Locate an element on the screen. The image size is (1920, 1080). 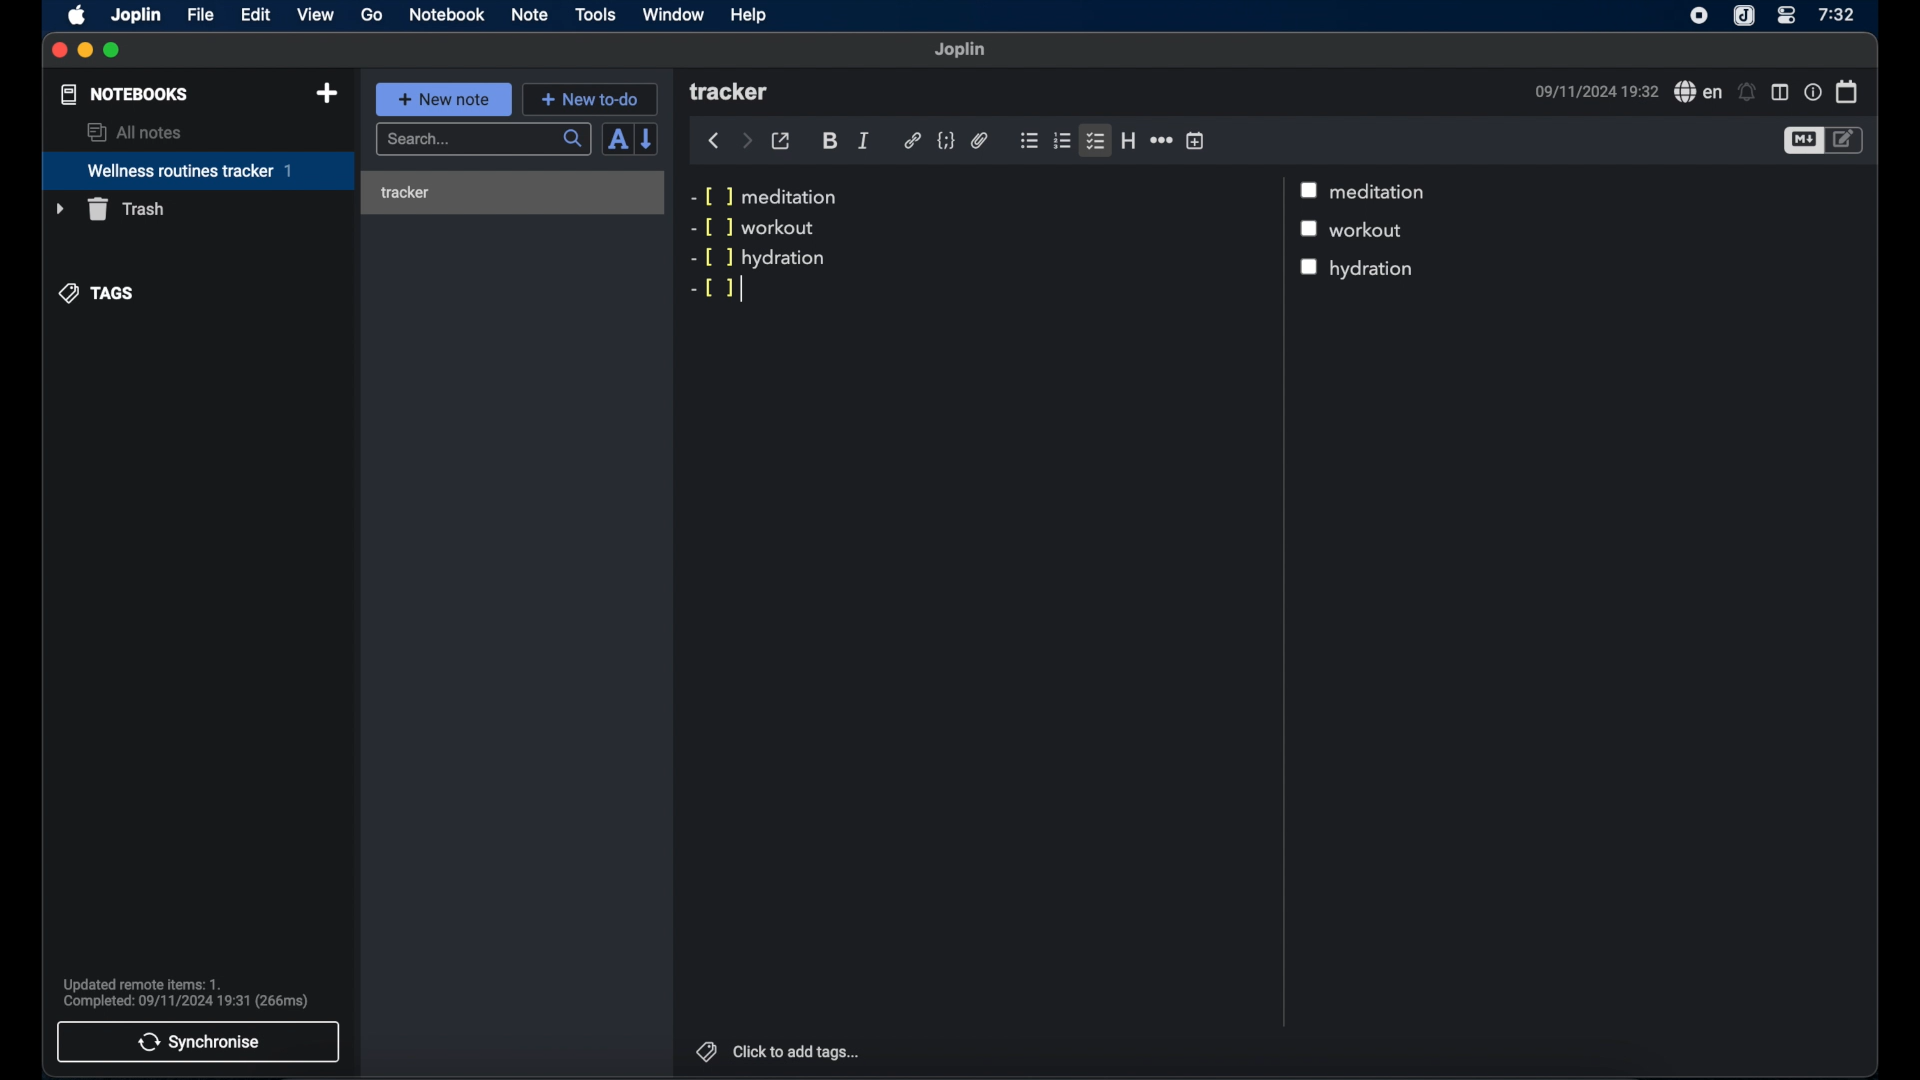
+ new note is located at coordinates (444, 99).